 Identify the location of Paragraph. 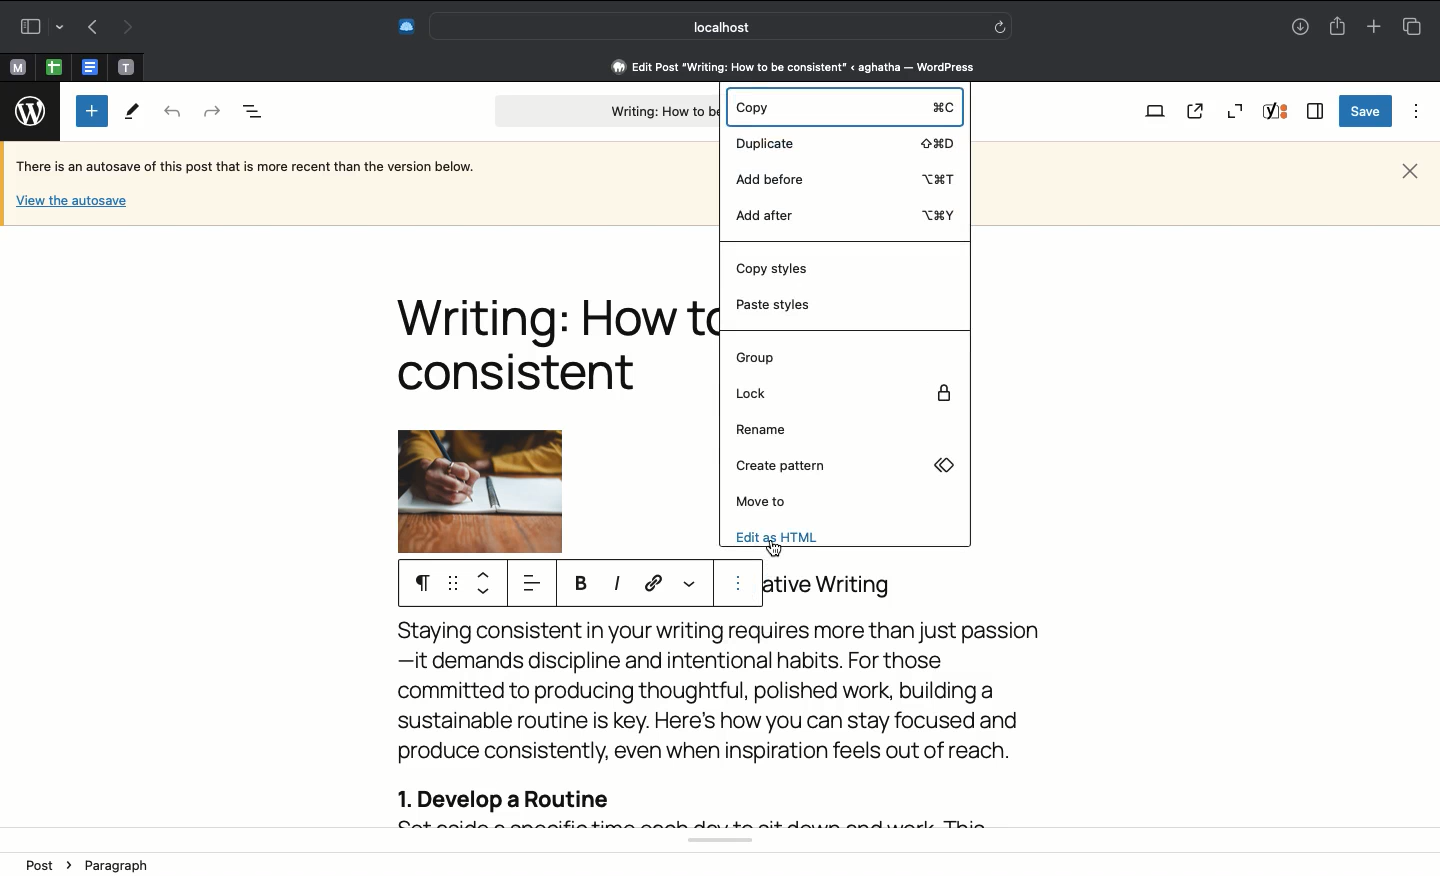
(115, 865).